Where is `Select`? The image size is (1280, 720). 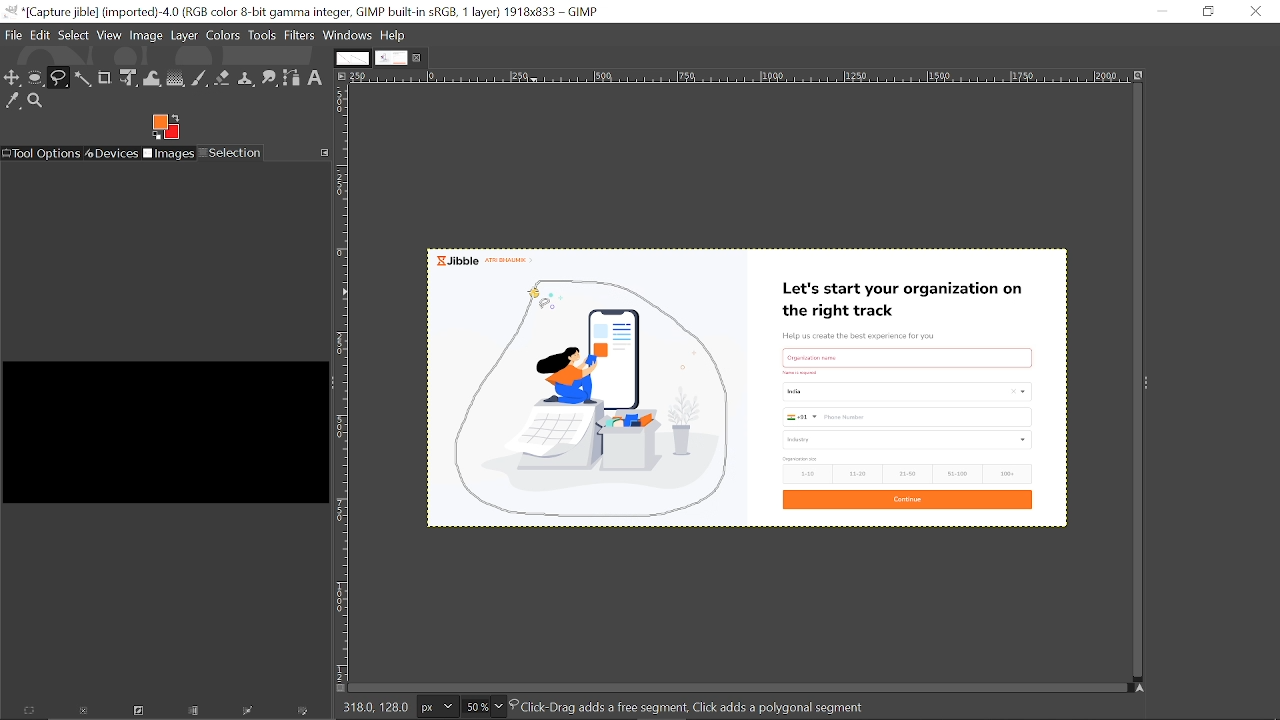 Select is located at coordinates (74, 34).